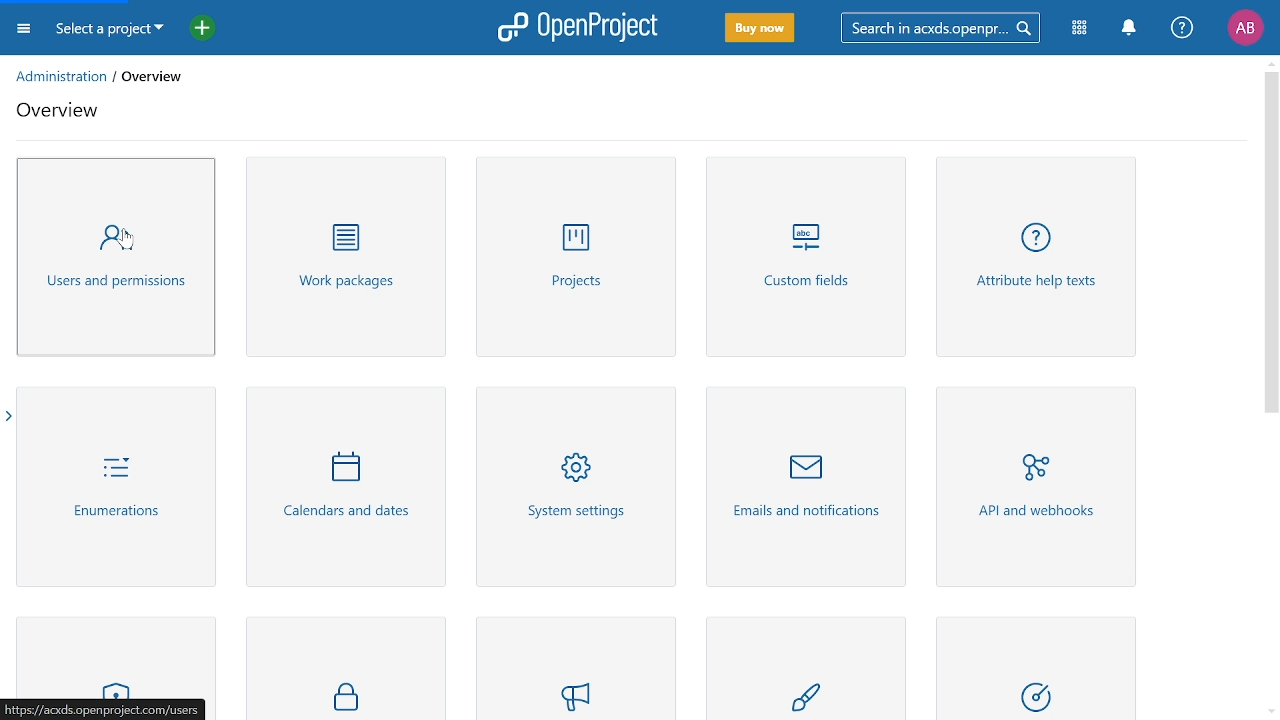  What do you see at coordinates (27, 32) in the screenshot?
I see `Open Menu` at bounding box center [27, 32].